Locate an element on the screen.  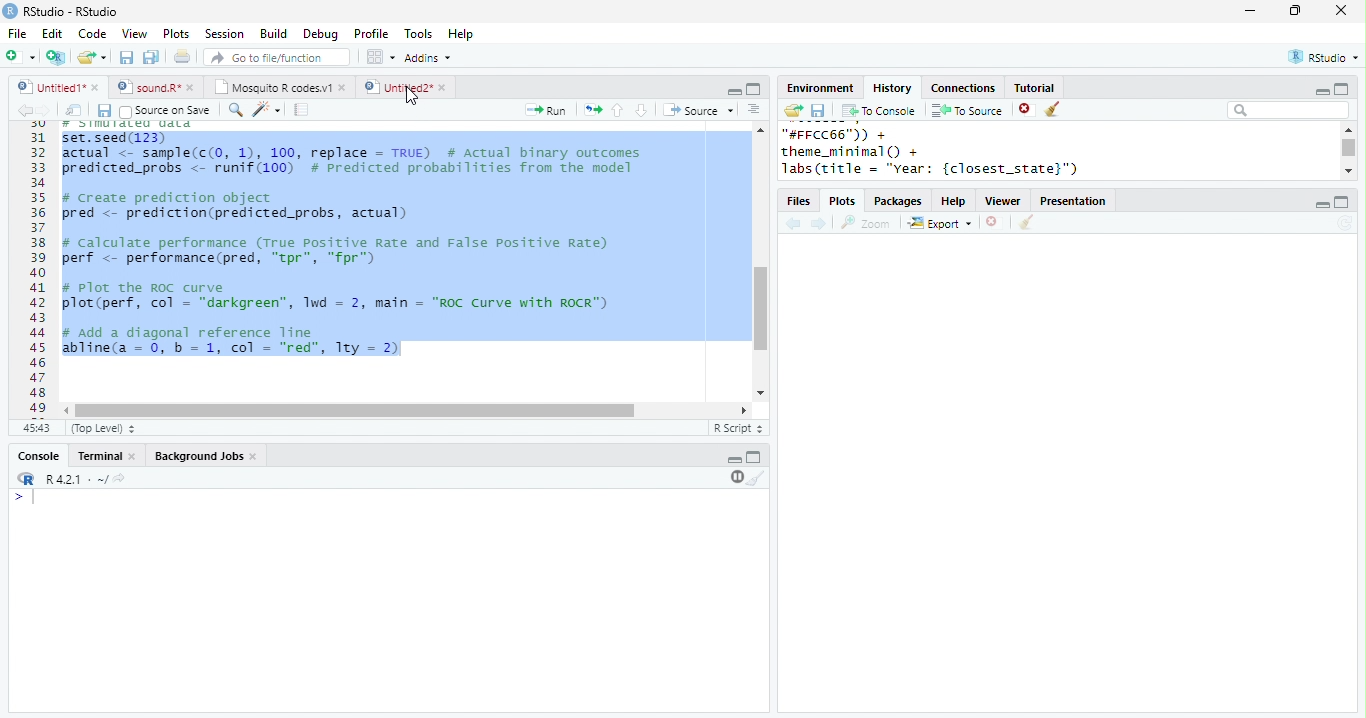
clear is located at coordinates (1026, 223).